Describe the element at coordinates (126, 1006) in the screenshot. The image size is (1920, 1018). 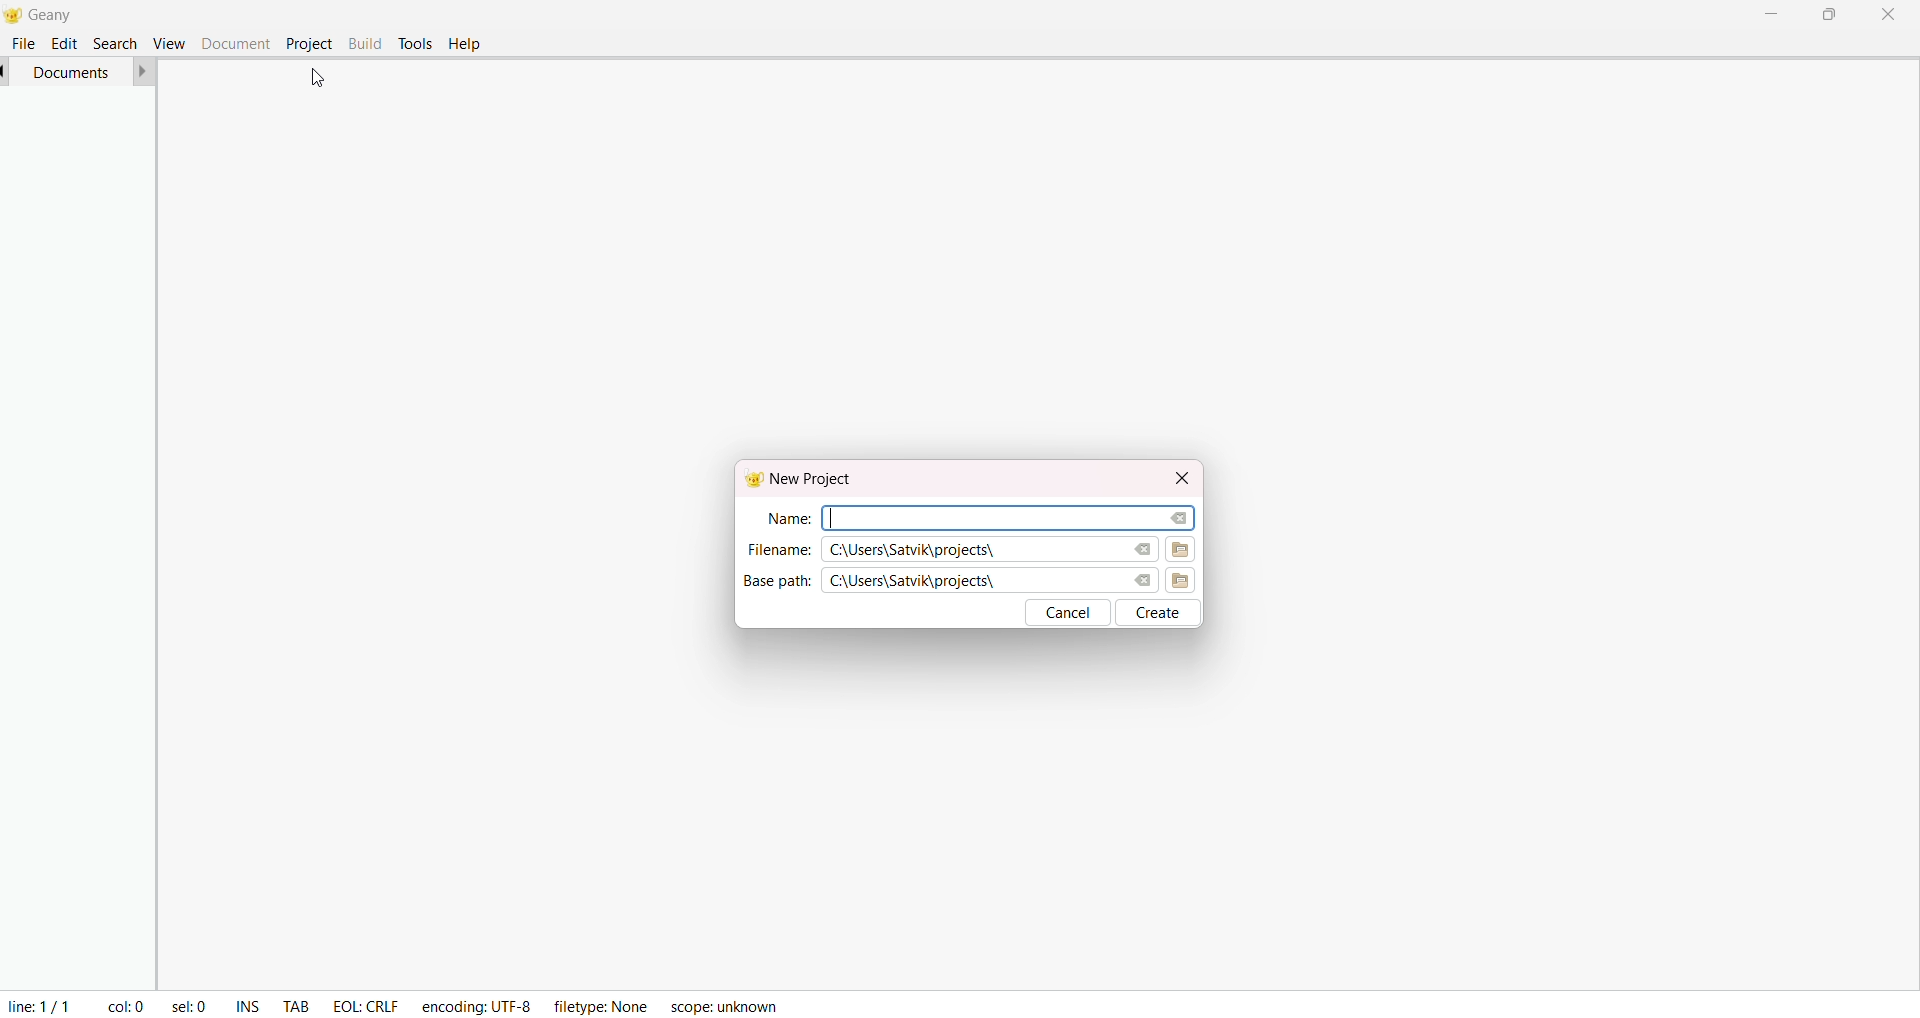
I see `coL: 0` at that location.